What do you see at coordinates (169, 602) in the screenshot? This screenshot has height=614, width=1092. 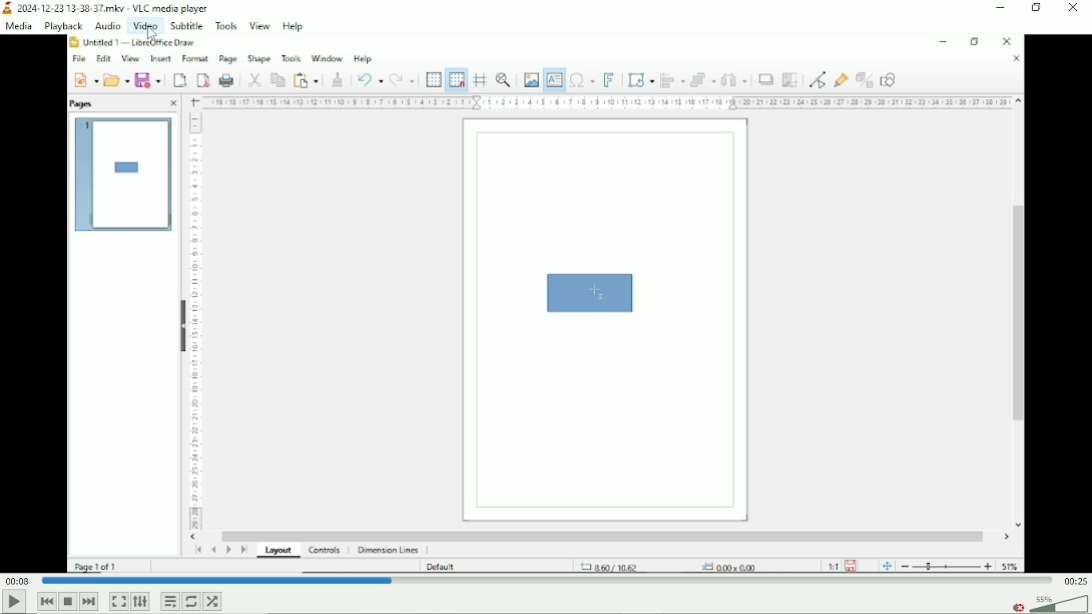 I see `Toggle playlist` at bounding box center [169, 602].